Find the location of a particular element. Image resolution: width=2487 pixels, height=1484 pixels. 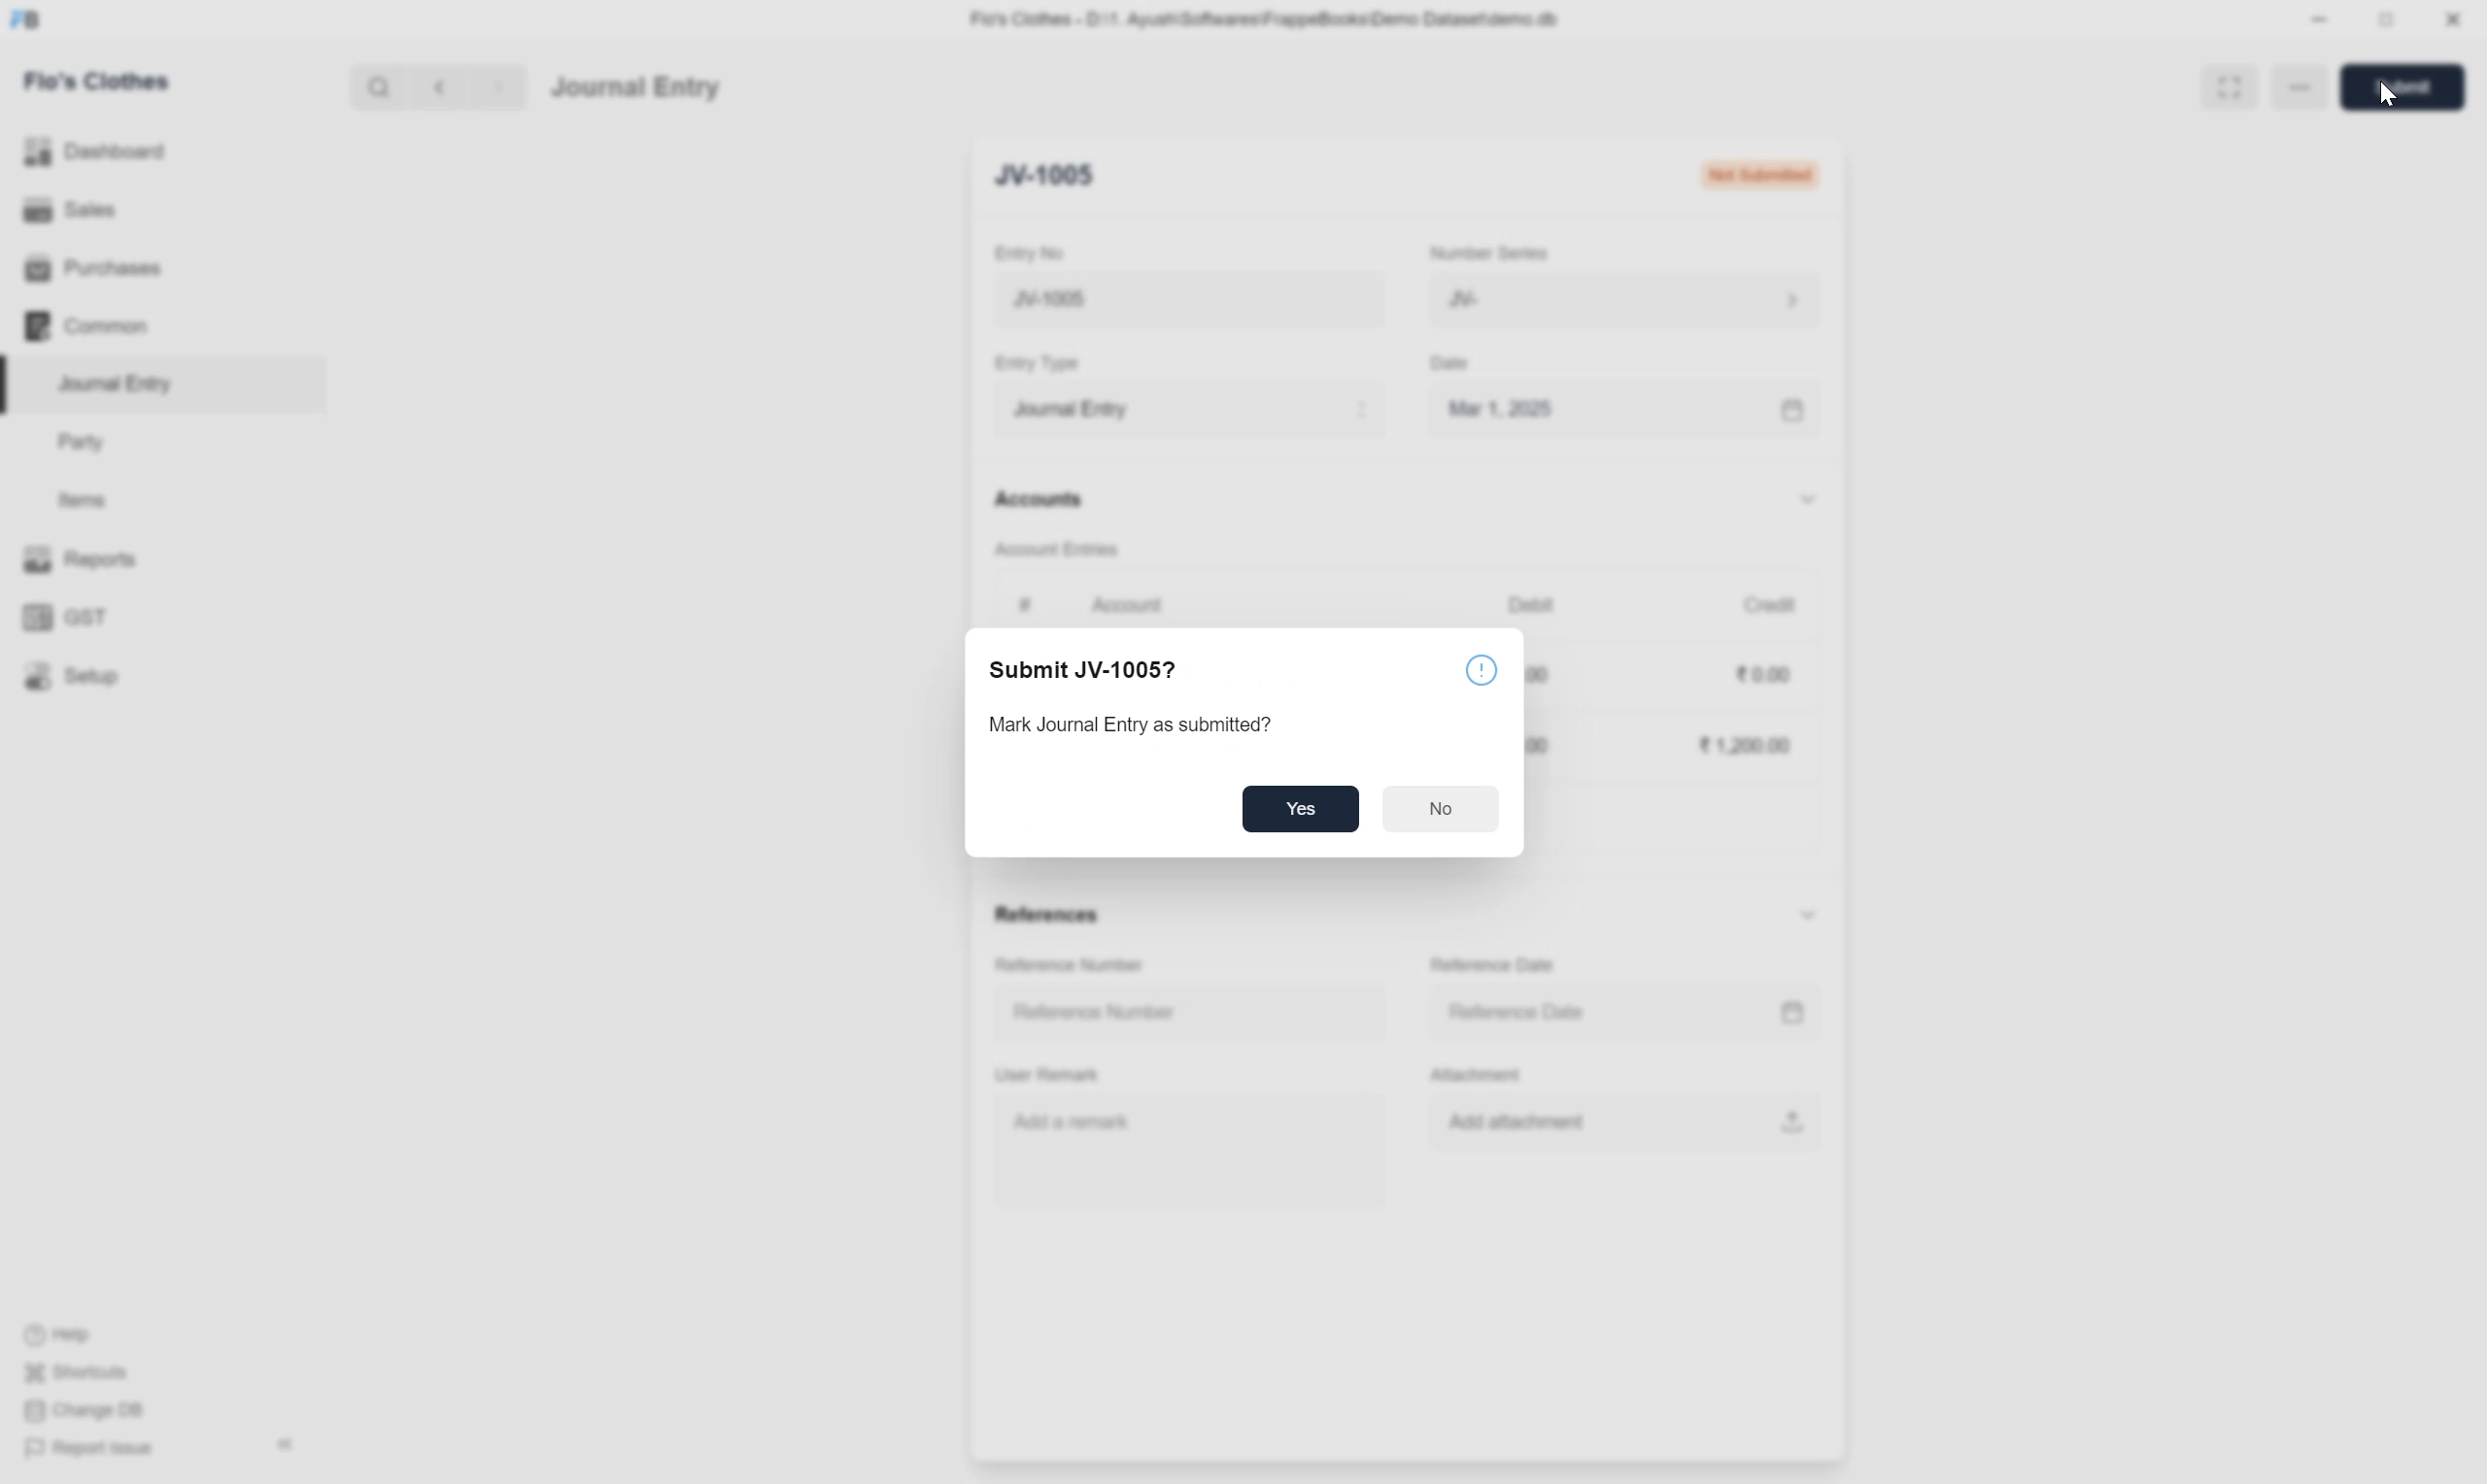

Submit JV-1005? is located at coordinates (1089, 666).